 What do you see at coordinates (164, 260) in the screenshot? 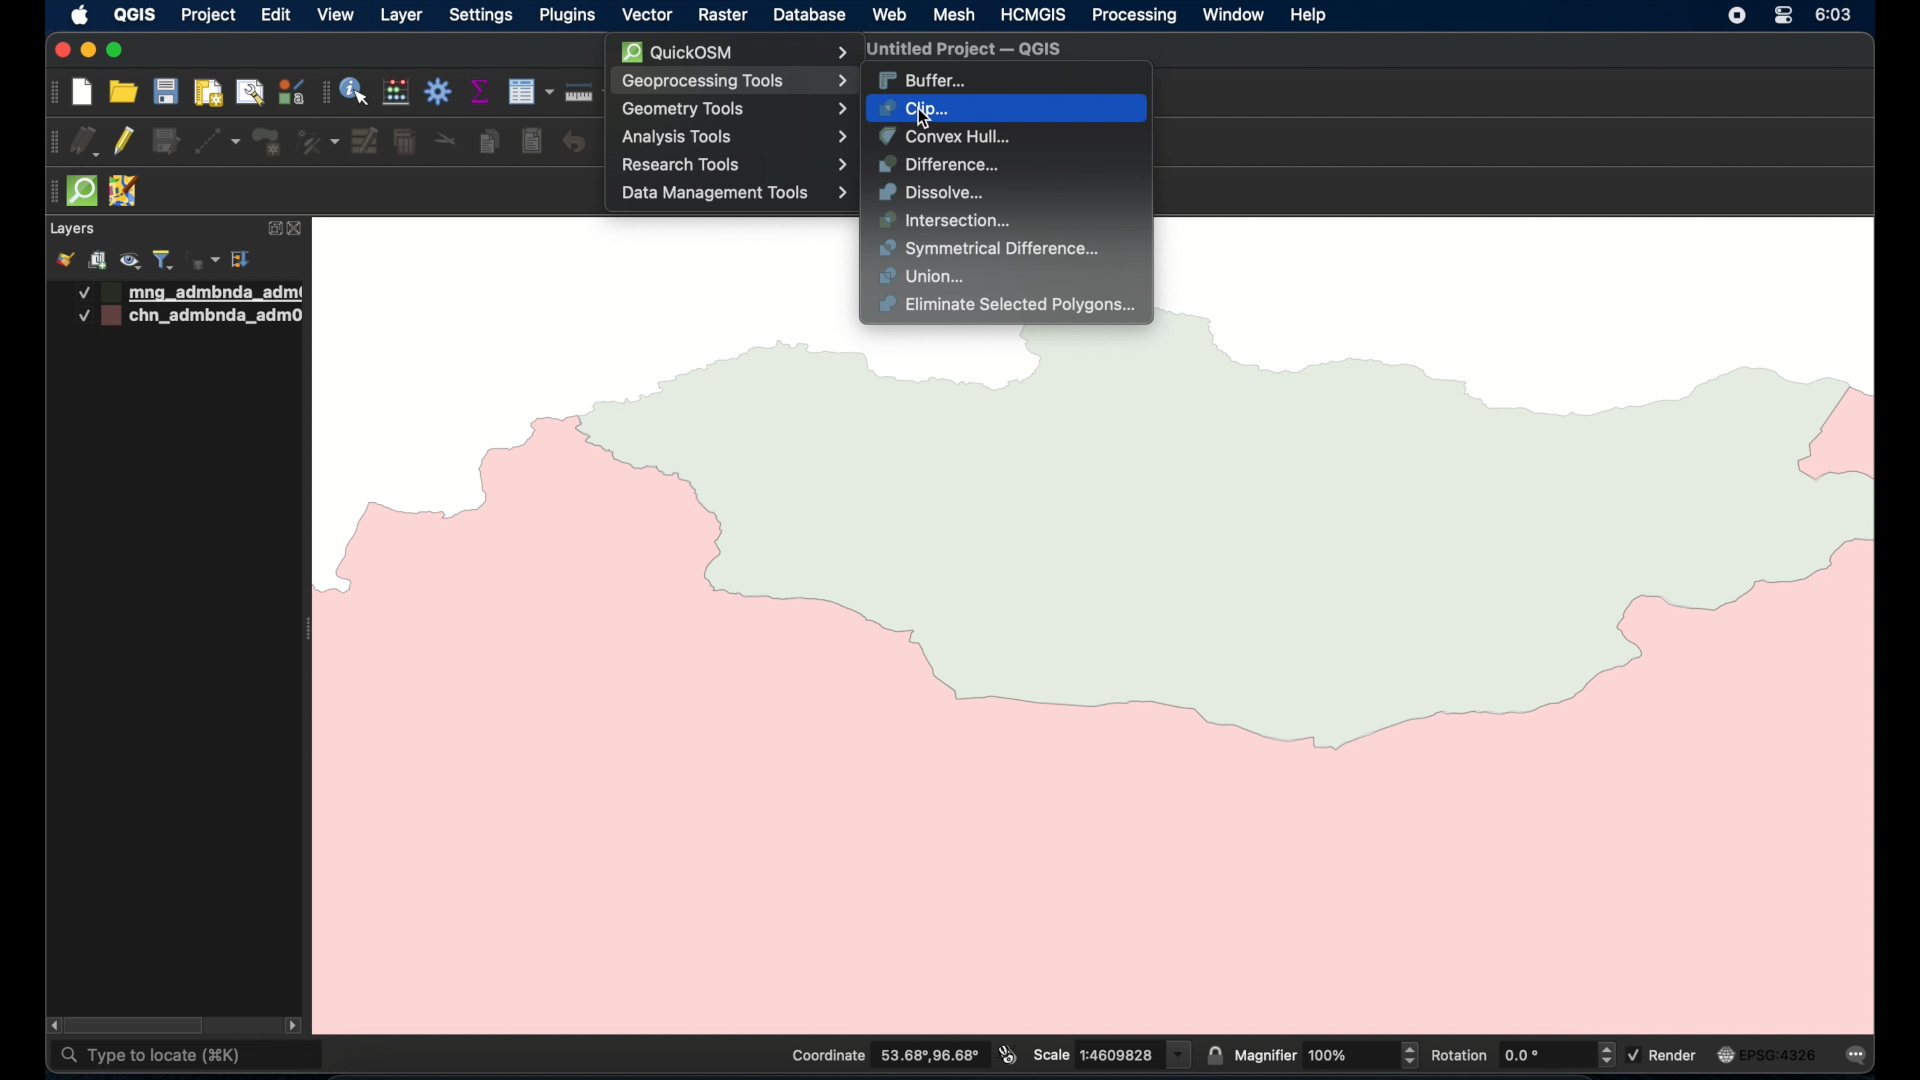
I see `filter legend` at bounding box center [164, 260].